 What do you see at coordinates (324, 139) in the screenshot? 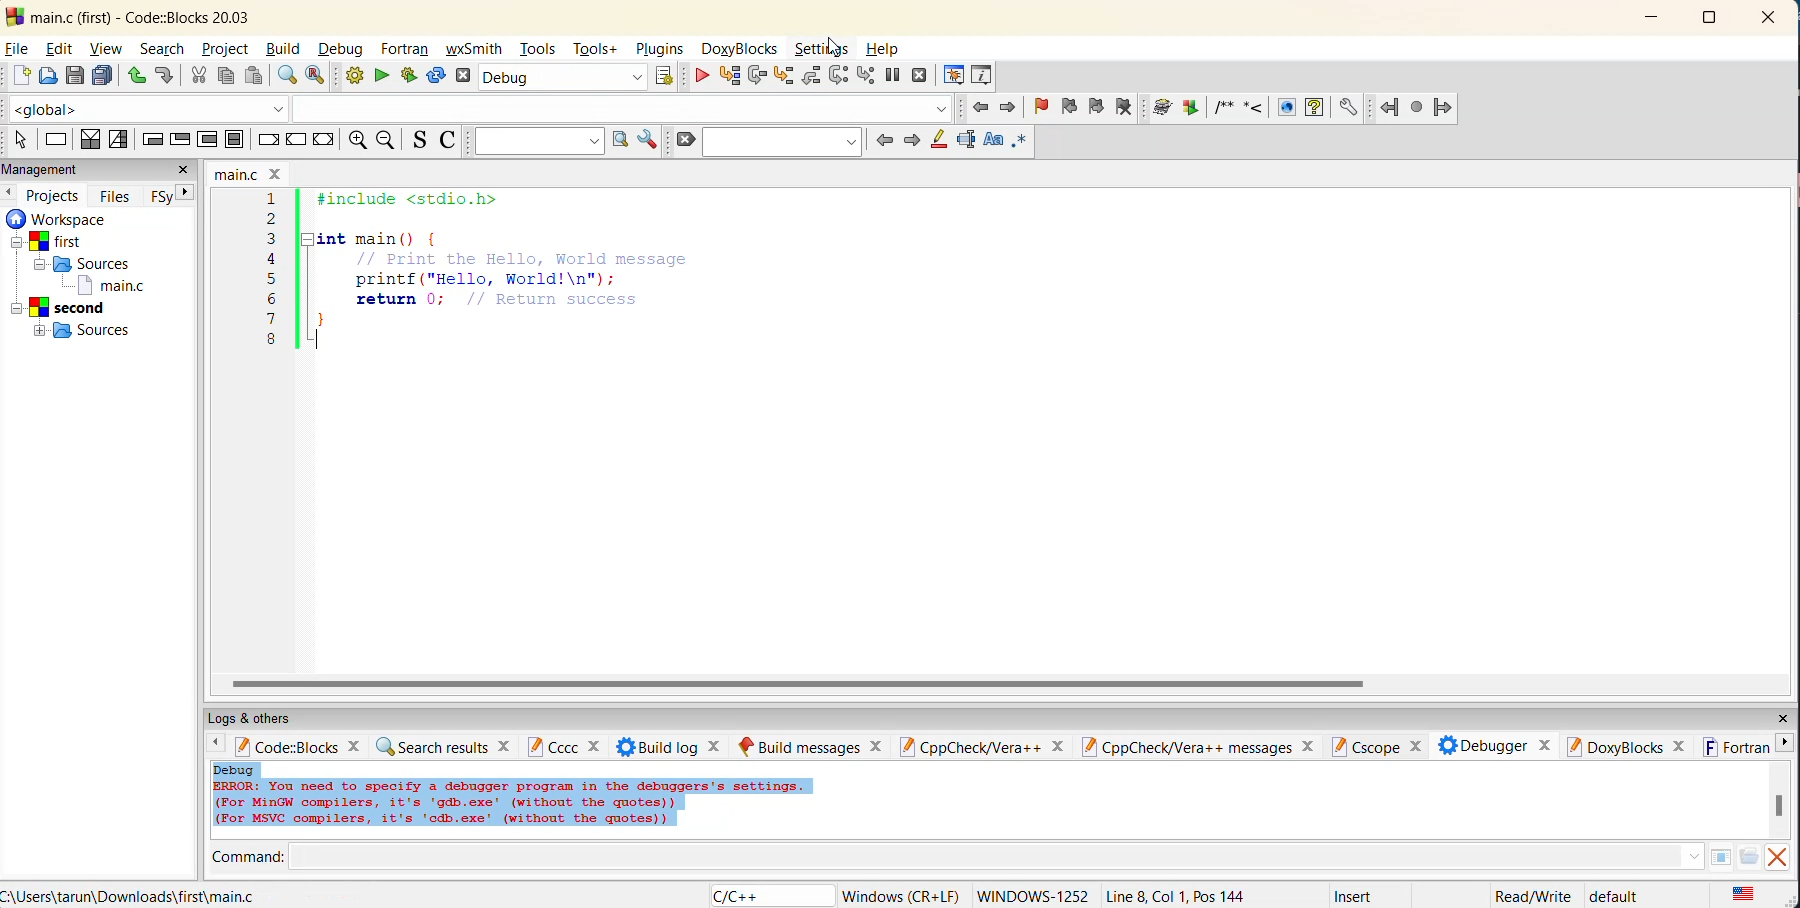
I see `return instruction` at bounding box center [324, 139].